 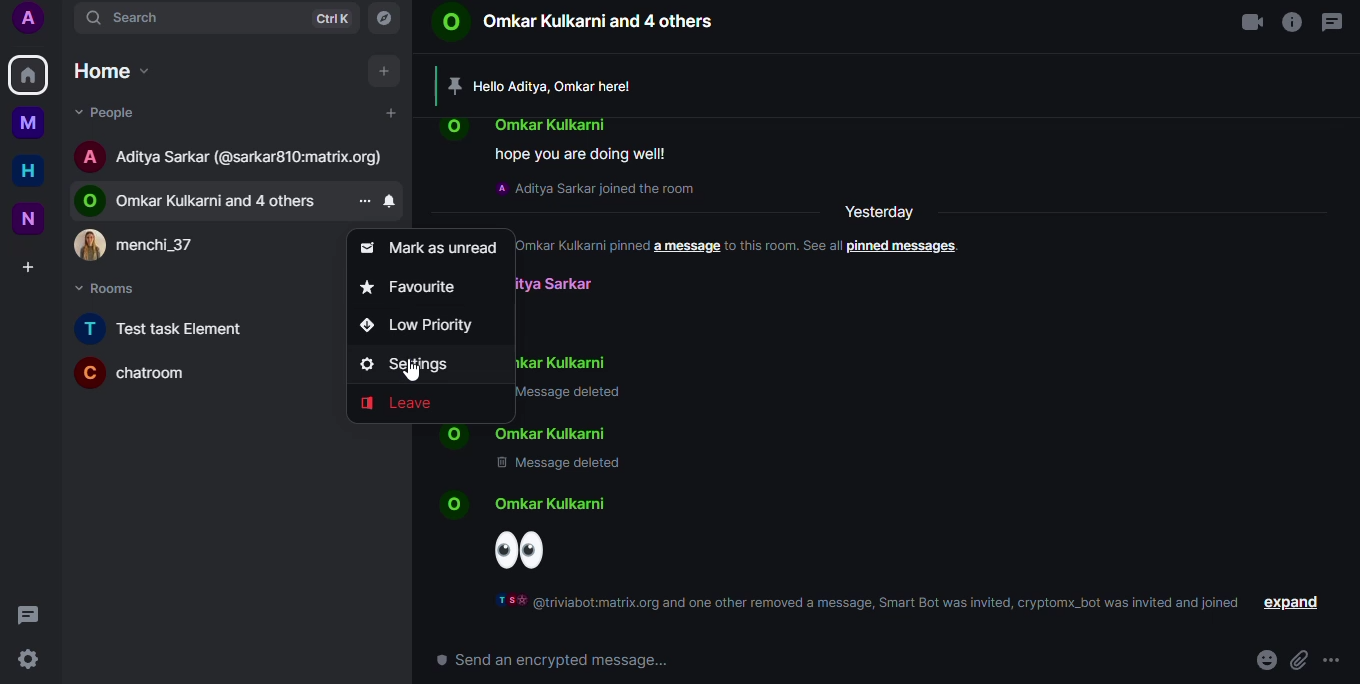 What do you see at coordinates (118, 290) in the screenshot?
I see `rooms` at bounding box center [118, 290].